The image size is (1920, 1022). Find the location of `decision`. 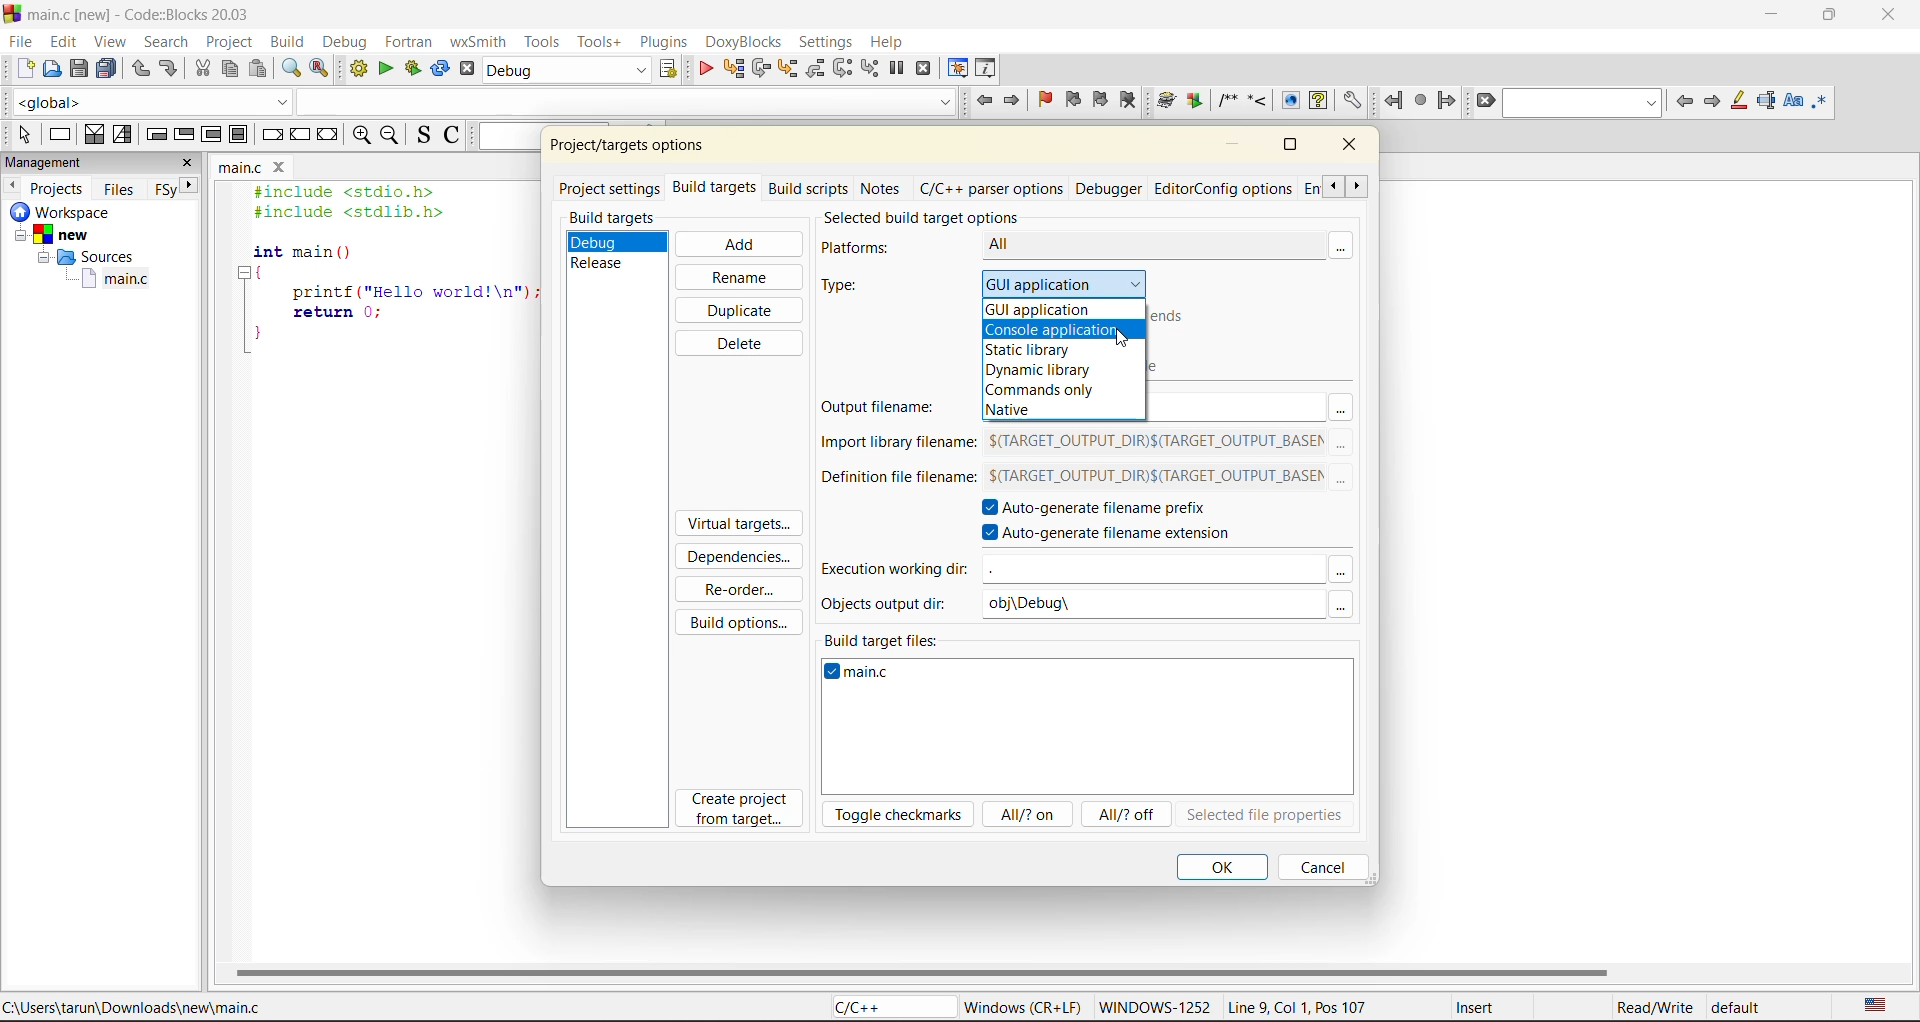

decision is located at coordinates (94, 134).